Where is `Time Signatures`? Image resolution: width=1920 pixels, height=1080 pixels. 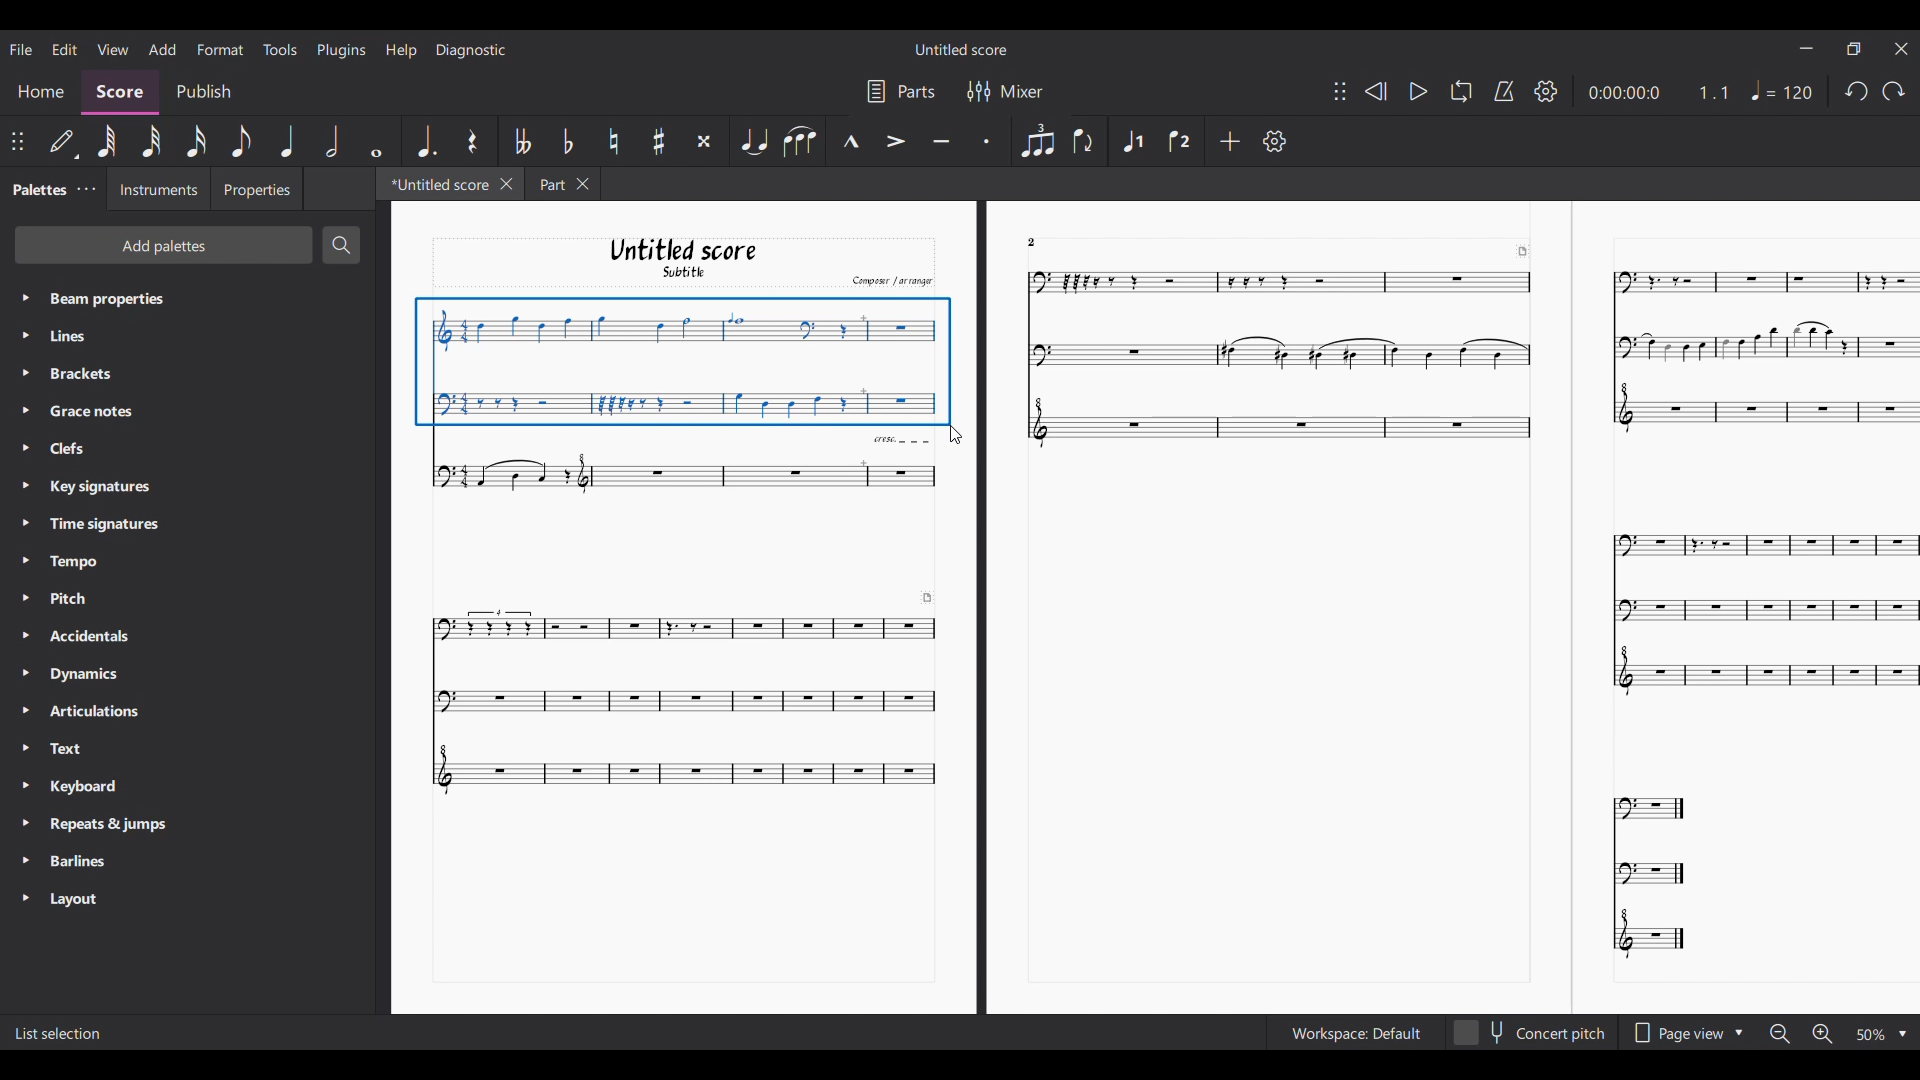 Time Signatures is located at coordinates (104, 523).